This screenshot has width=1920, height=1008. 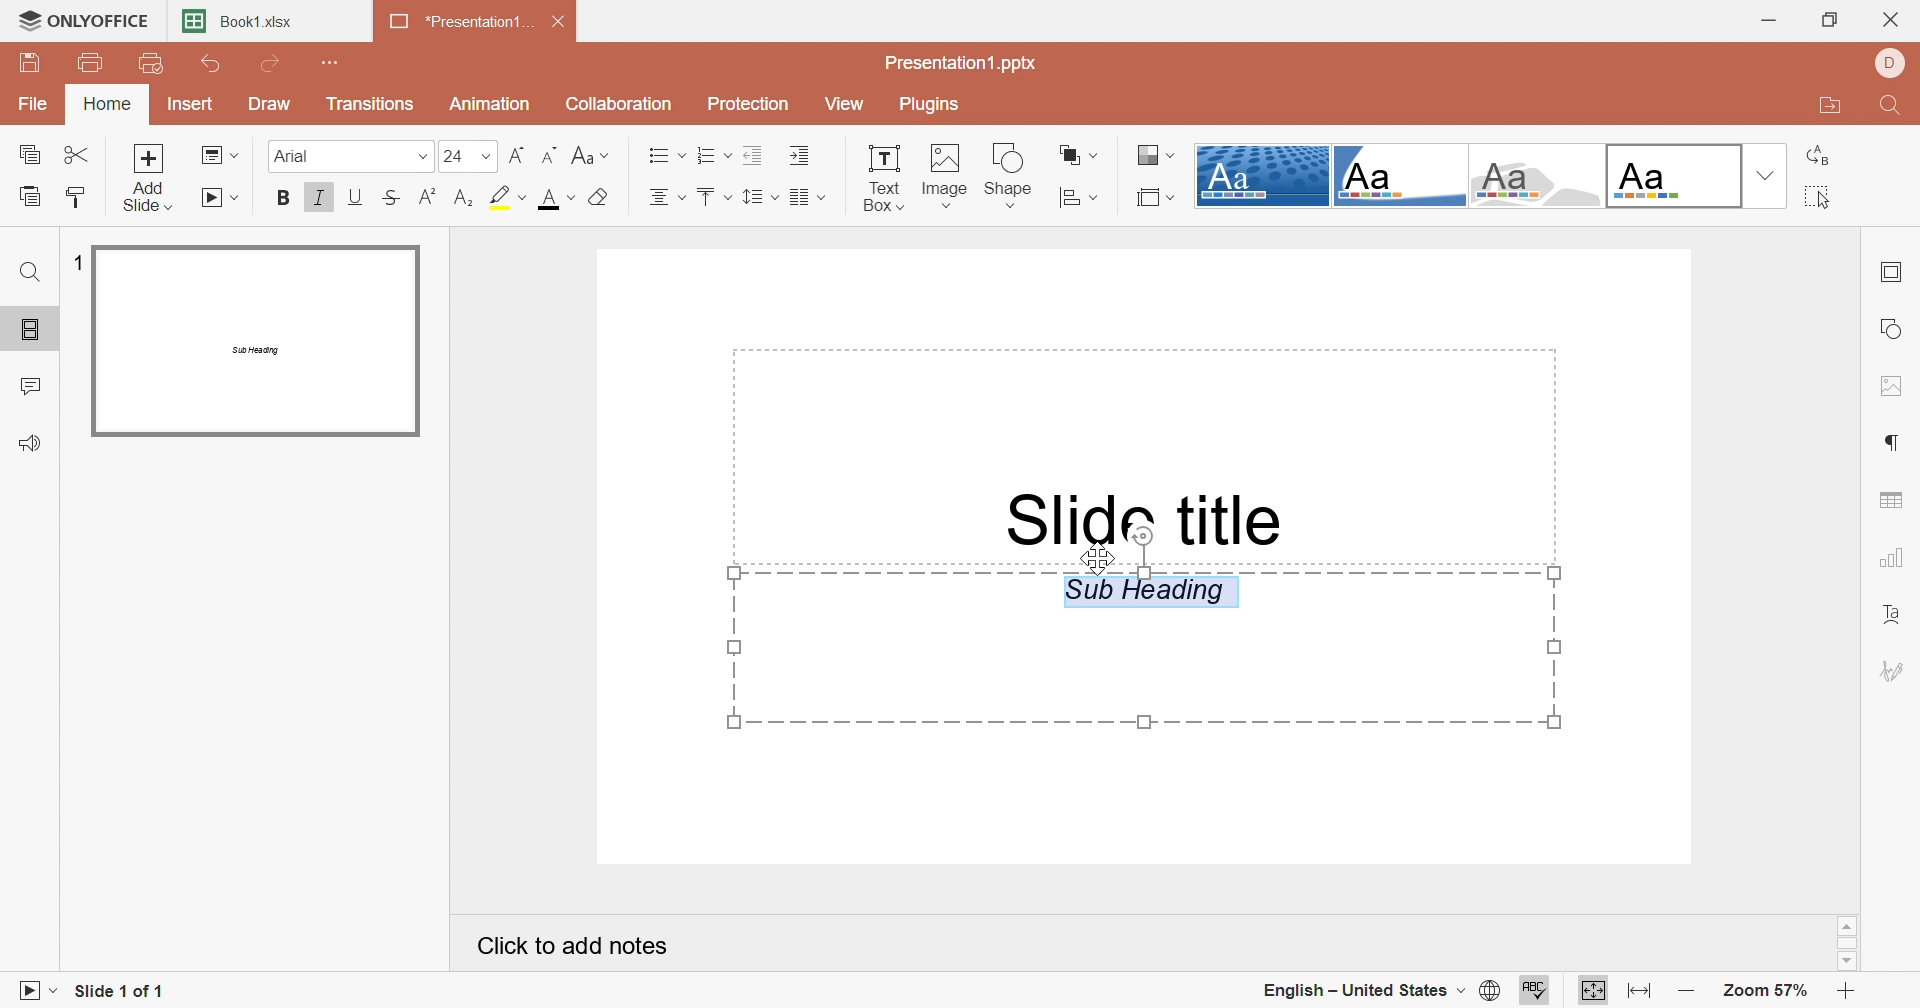 I want to click on Text Box, so click(x=881, y=175).